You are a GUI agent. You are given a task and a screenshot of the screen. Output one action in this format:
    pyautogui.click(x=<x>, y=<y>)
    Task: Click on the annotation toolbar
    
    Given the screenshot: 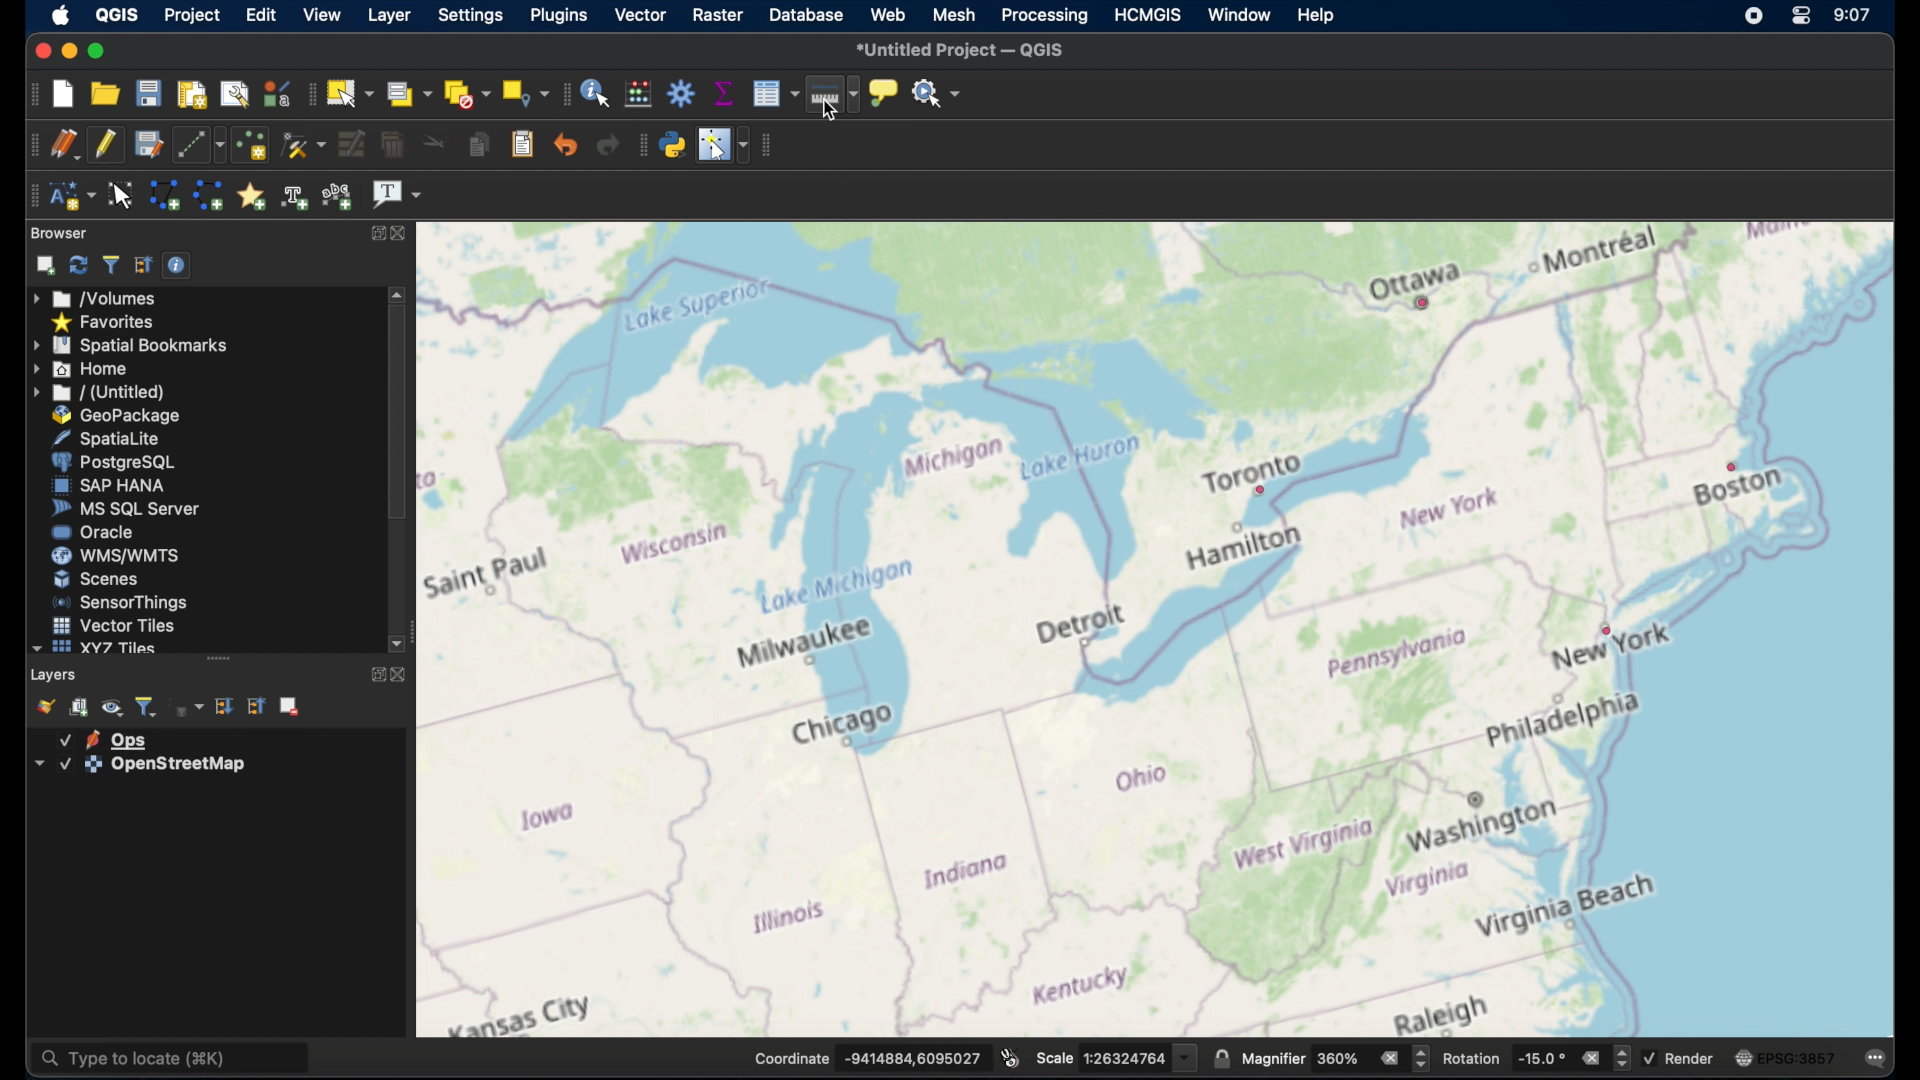 What is the action you would take?
    pyautogui.click(x=33, y=196)
    